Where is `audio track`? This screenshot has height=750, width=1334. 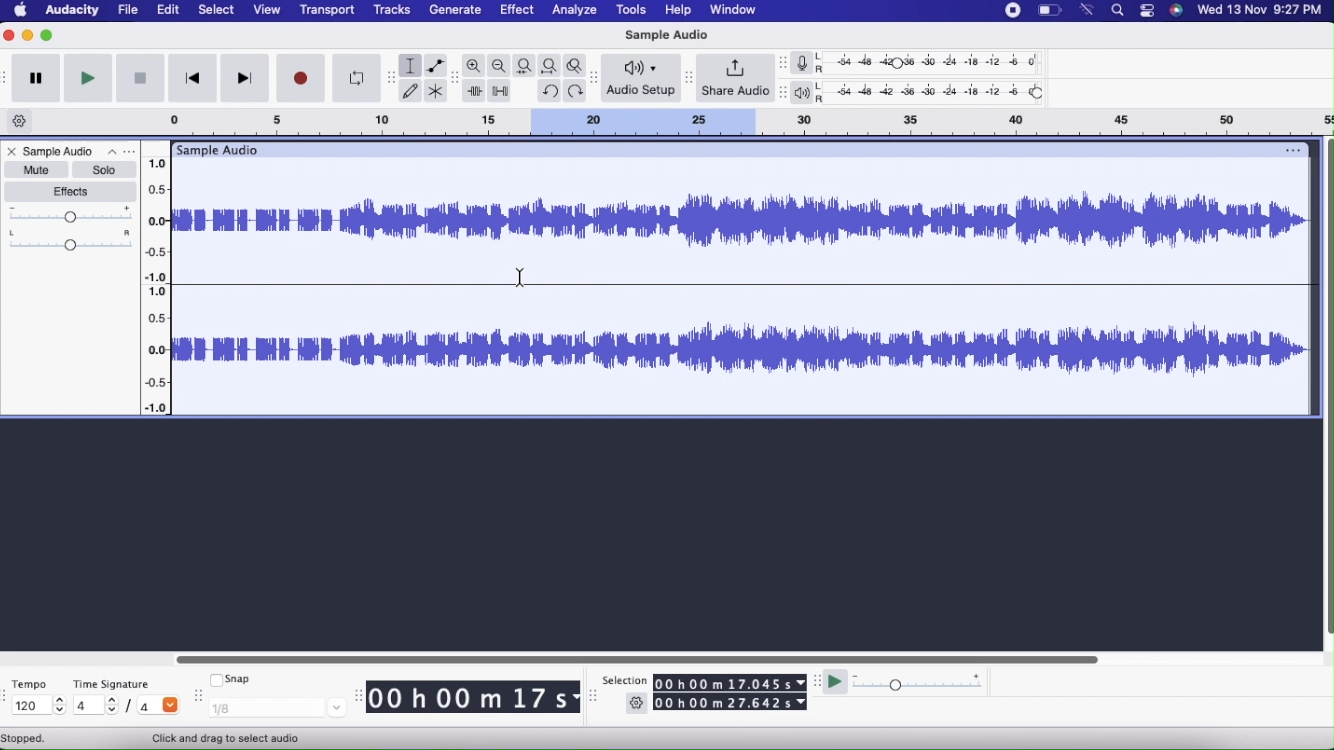
audio track is located at coordinates (743, 351).